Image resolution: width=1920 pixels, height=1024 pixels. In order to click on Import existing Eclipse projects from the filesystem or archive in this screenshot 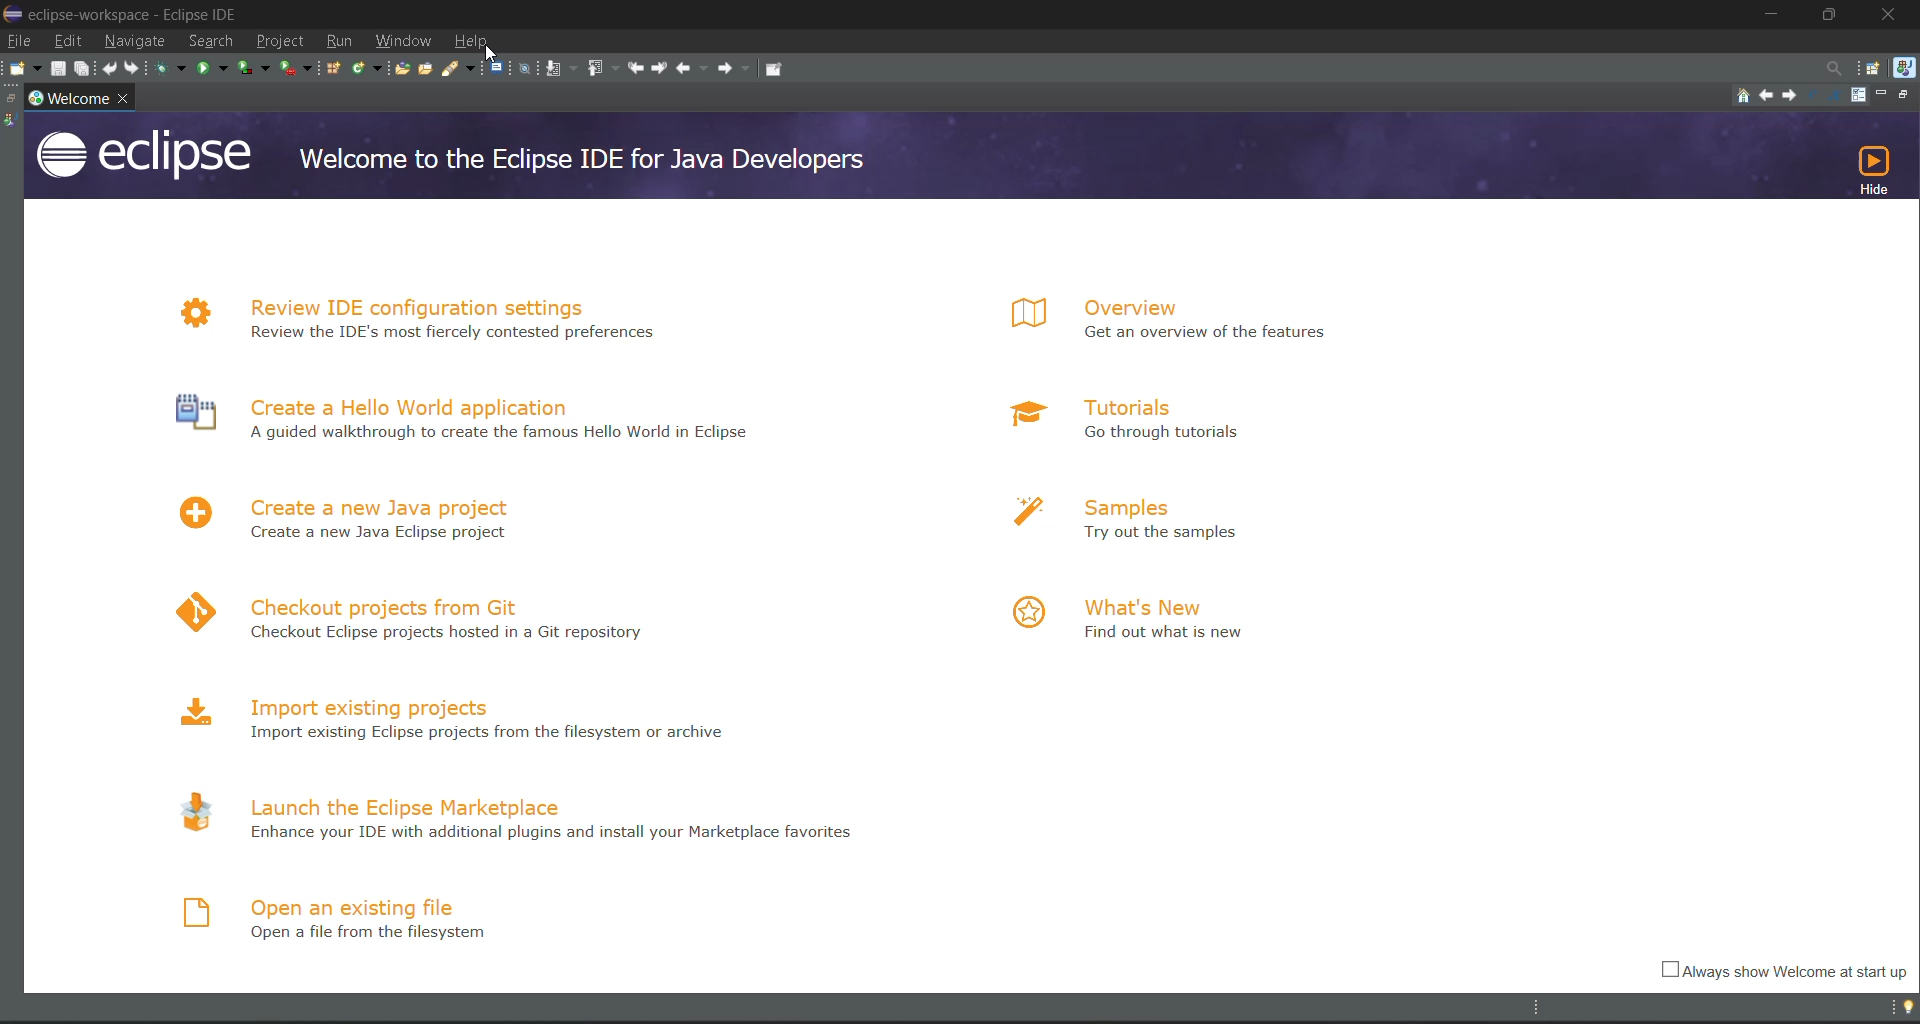, I will do `click(492, 733)`.